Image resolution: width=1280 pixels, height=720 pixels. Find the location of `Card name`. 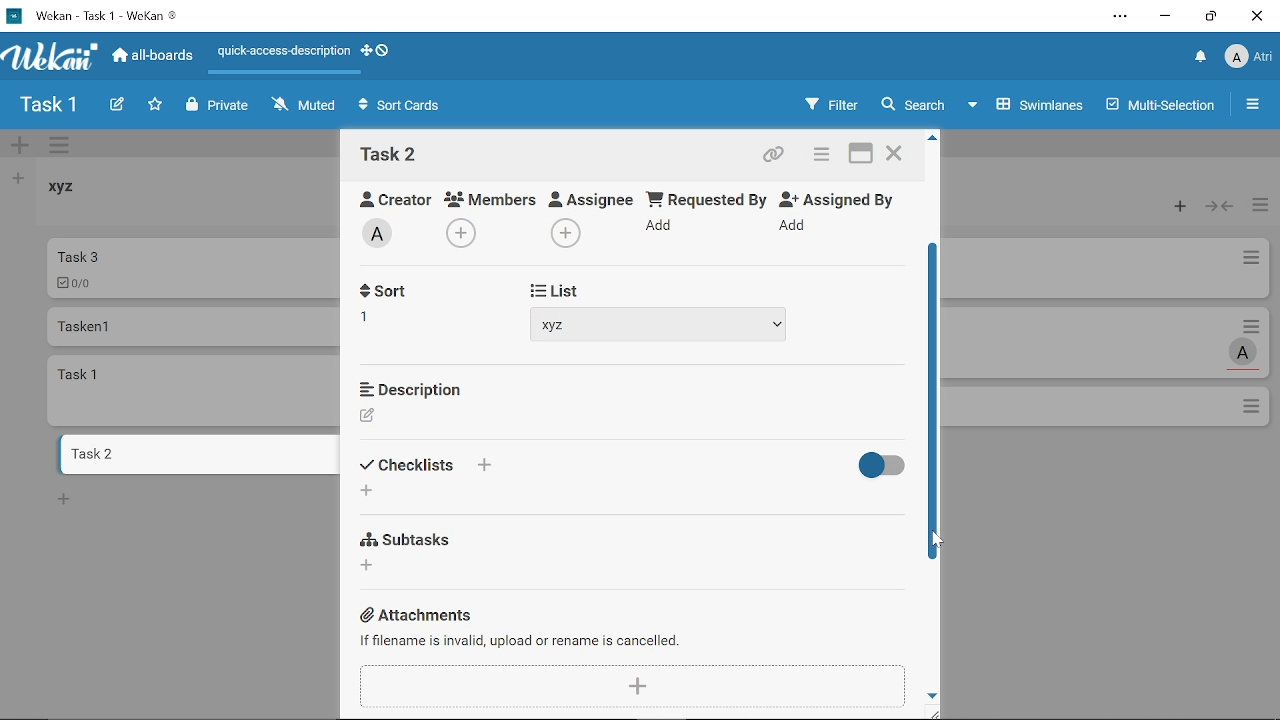

Card name is located at coordinates (389, 154).